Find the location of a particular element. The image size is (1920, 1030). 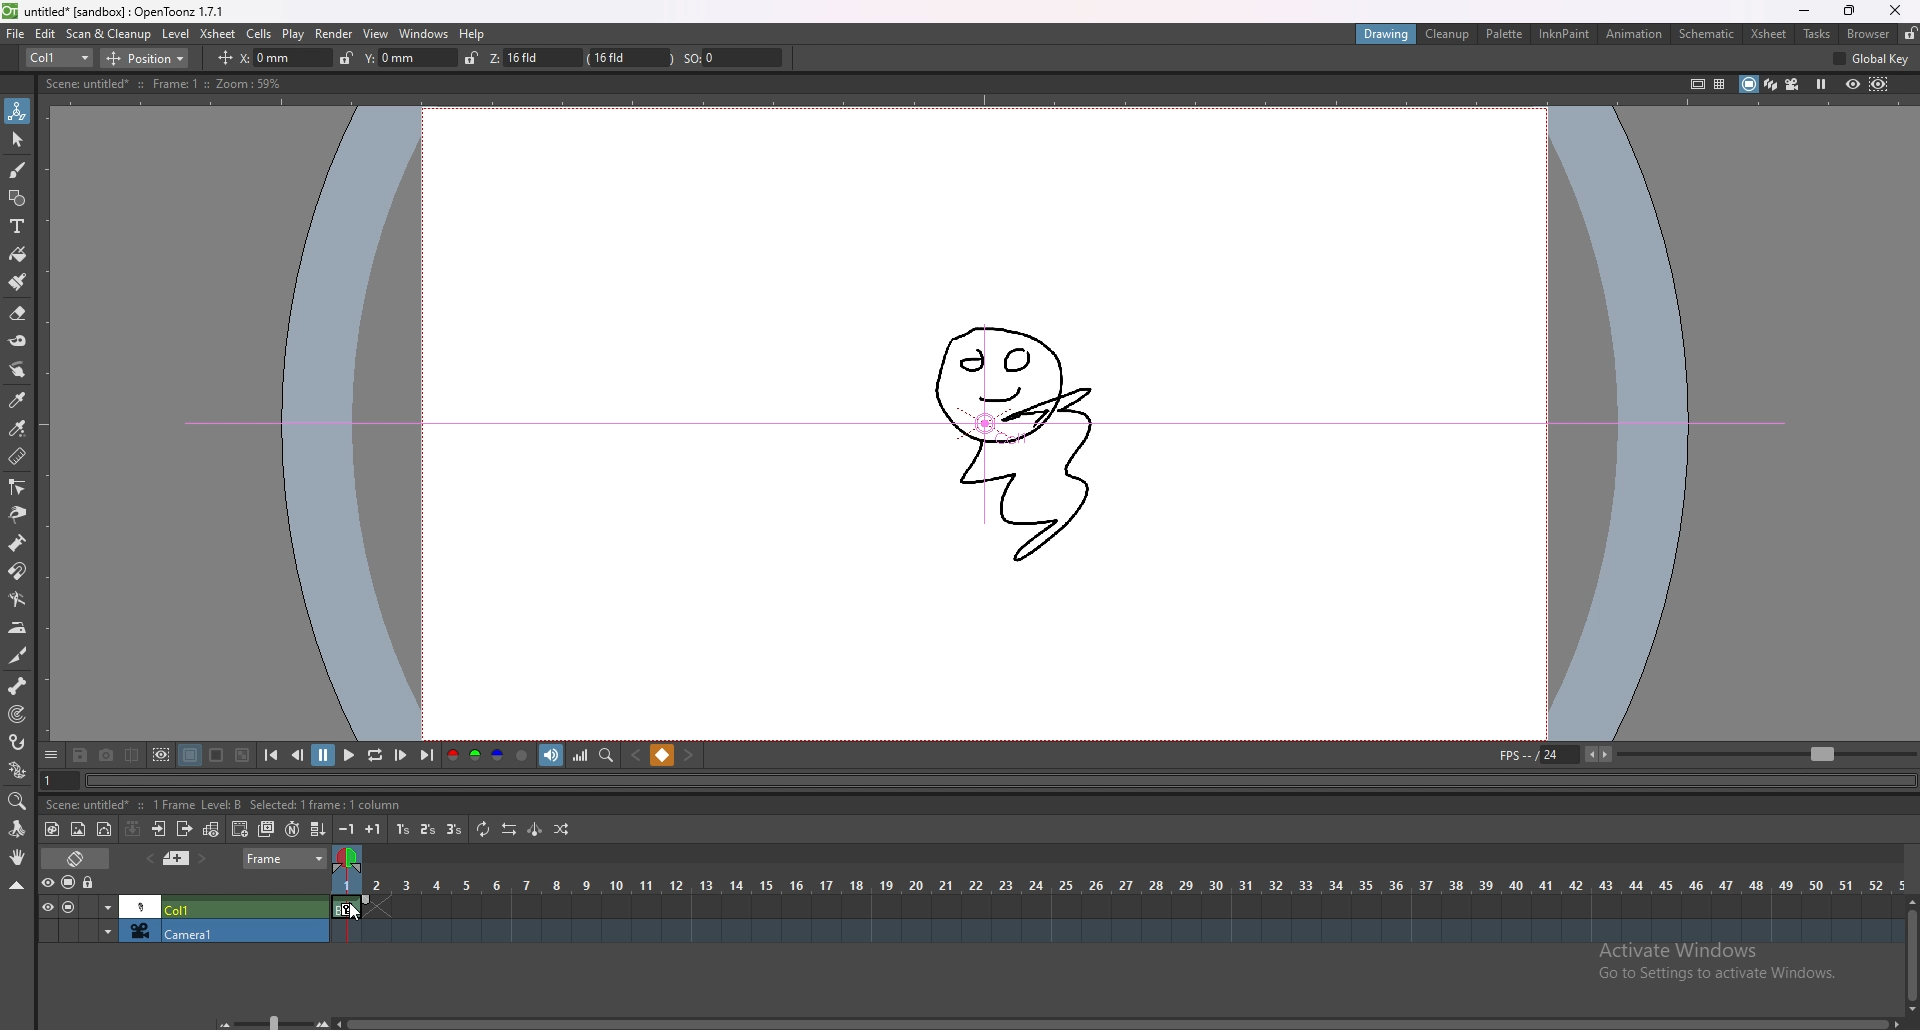

play is located at coordinates (294, 34).